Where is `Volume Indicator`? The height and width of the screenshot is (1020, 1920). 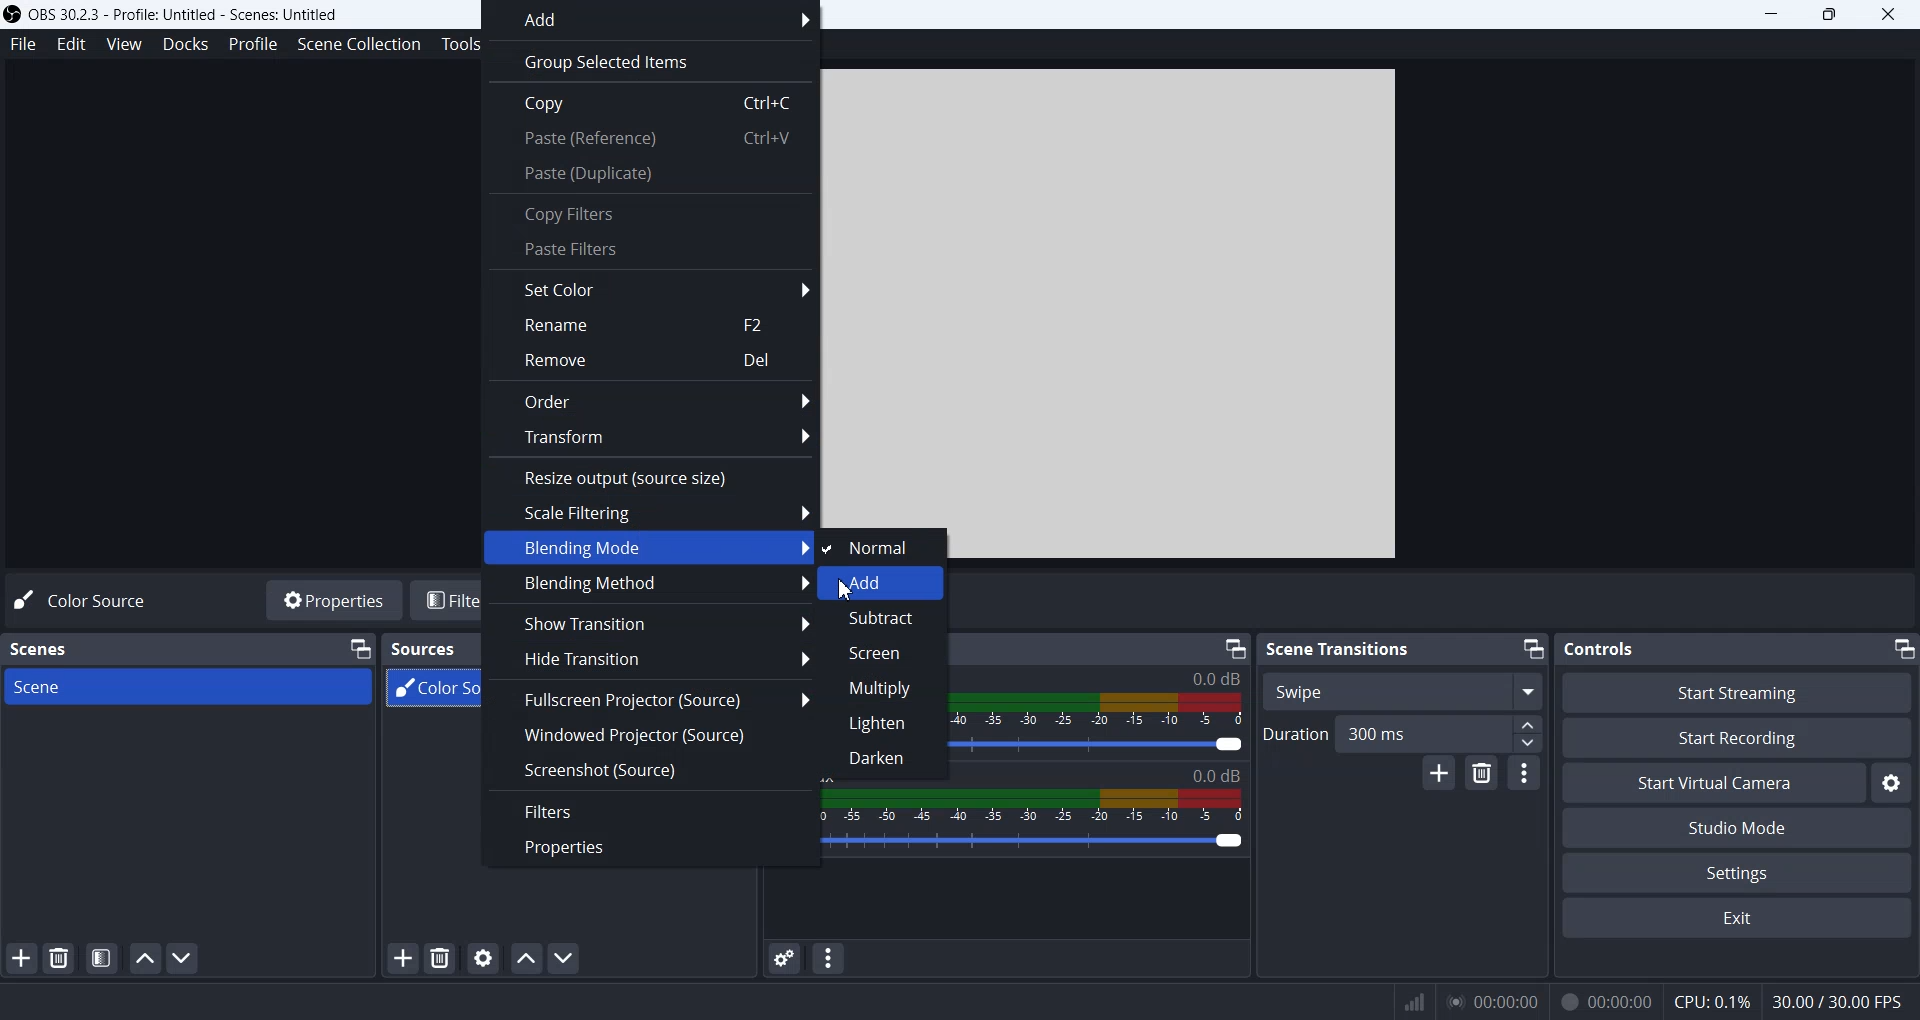 Volume Indicator is located at coordinates (1041, 805).